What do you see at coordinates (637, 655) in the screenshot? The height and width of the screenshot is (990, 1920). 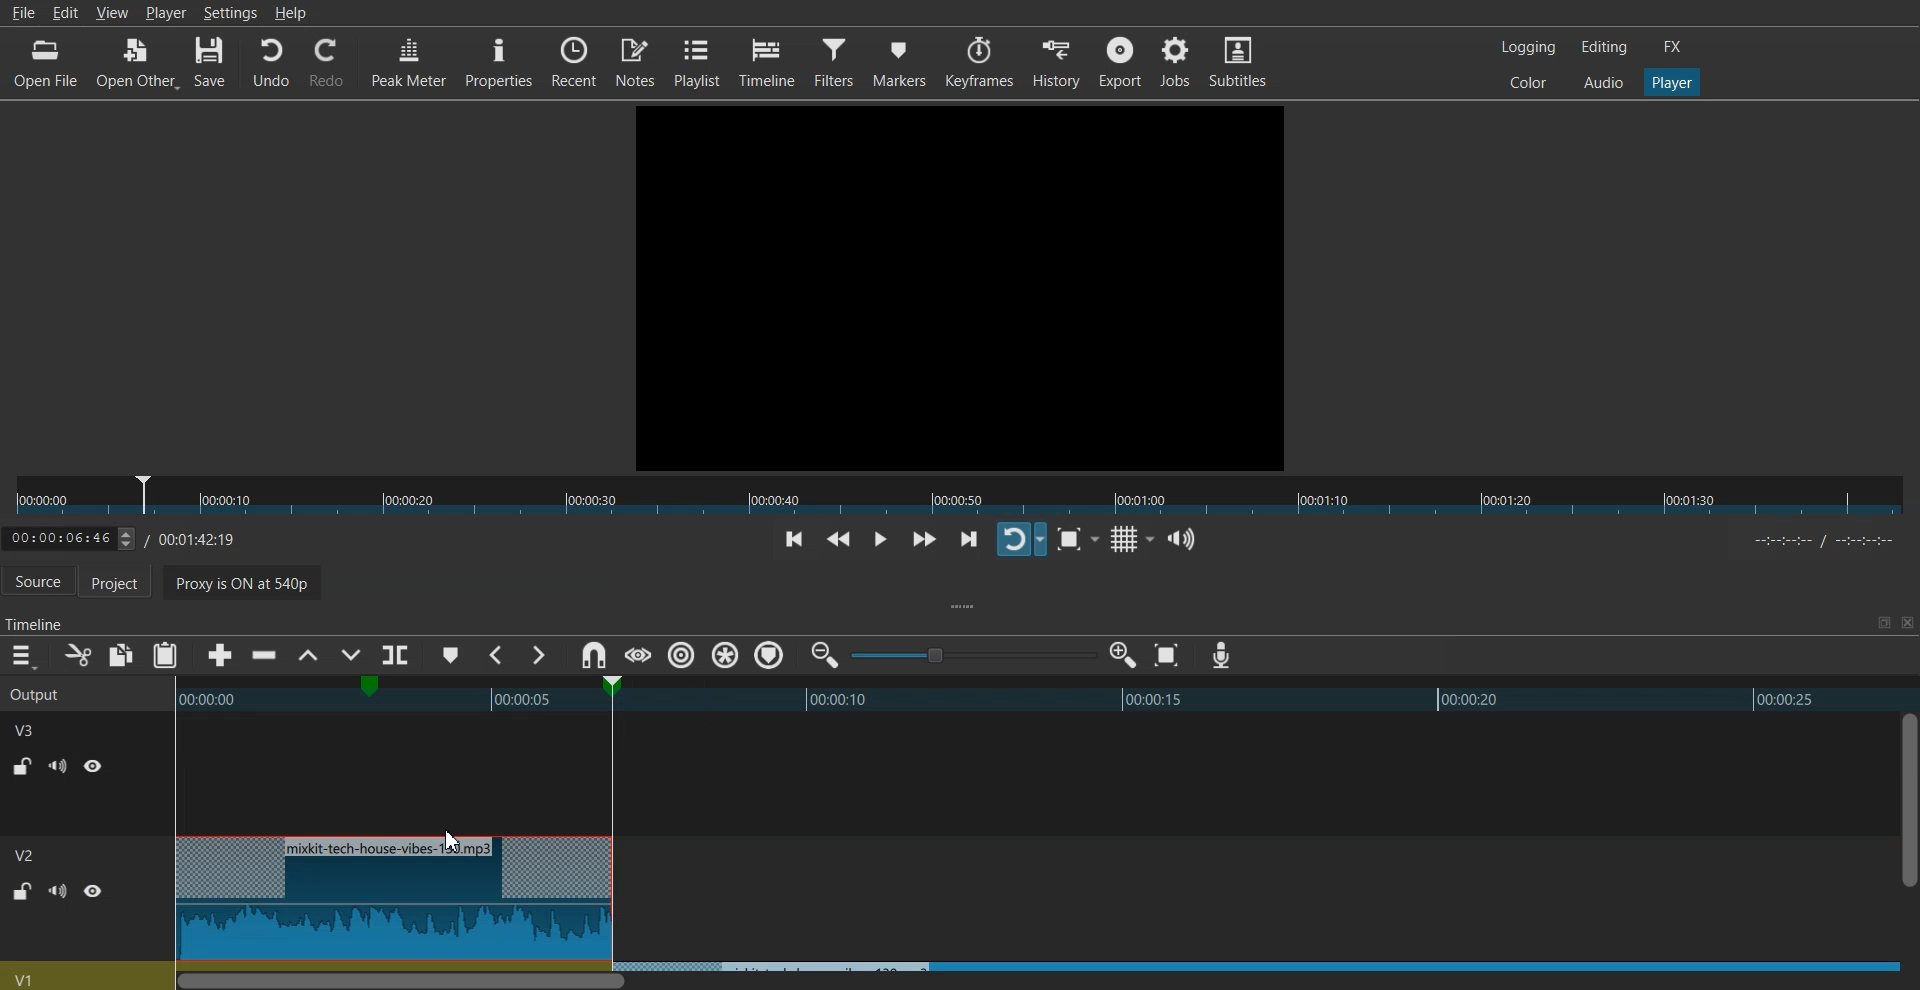 I see `Scrub while dragging` at bounding box center [637, 655].